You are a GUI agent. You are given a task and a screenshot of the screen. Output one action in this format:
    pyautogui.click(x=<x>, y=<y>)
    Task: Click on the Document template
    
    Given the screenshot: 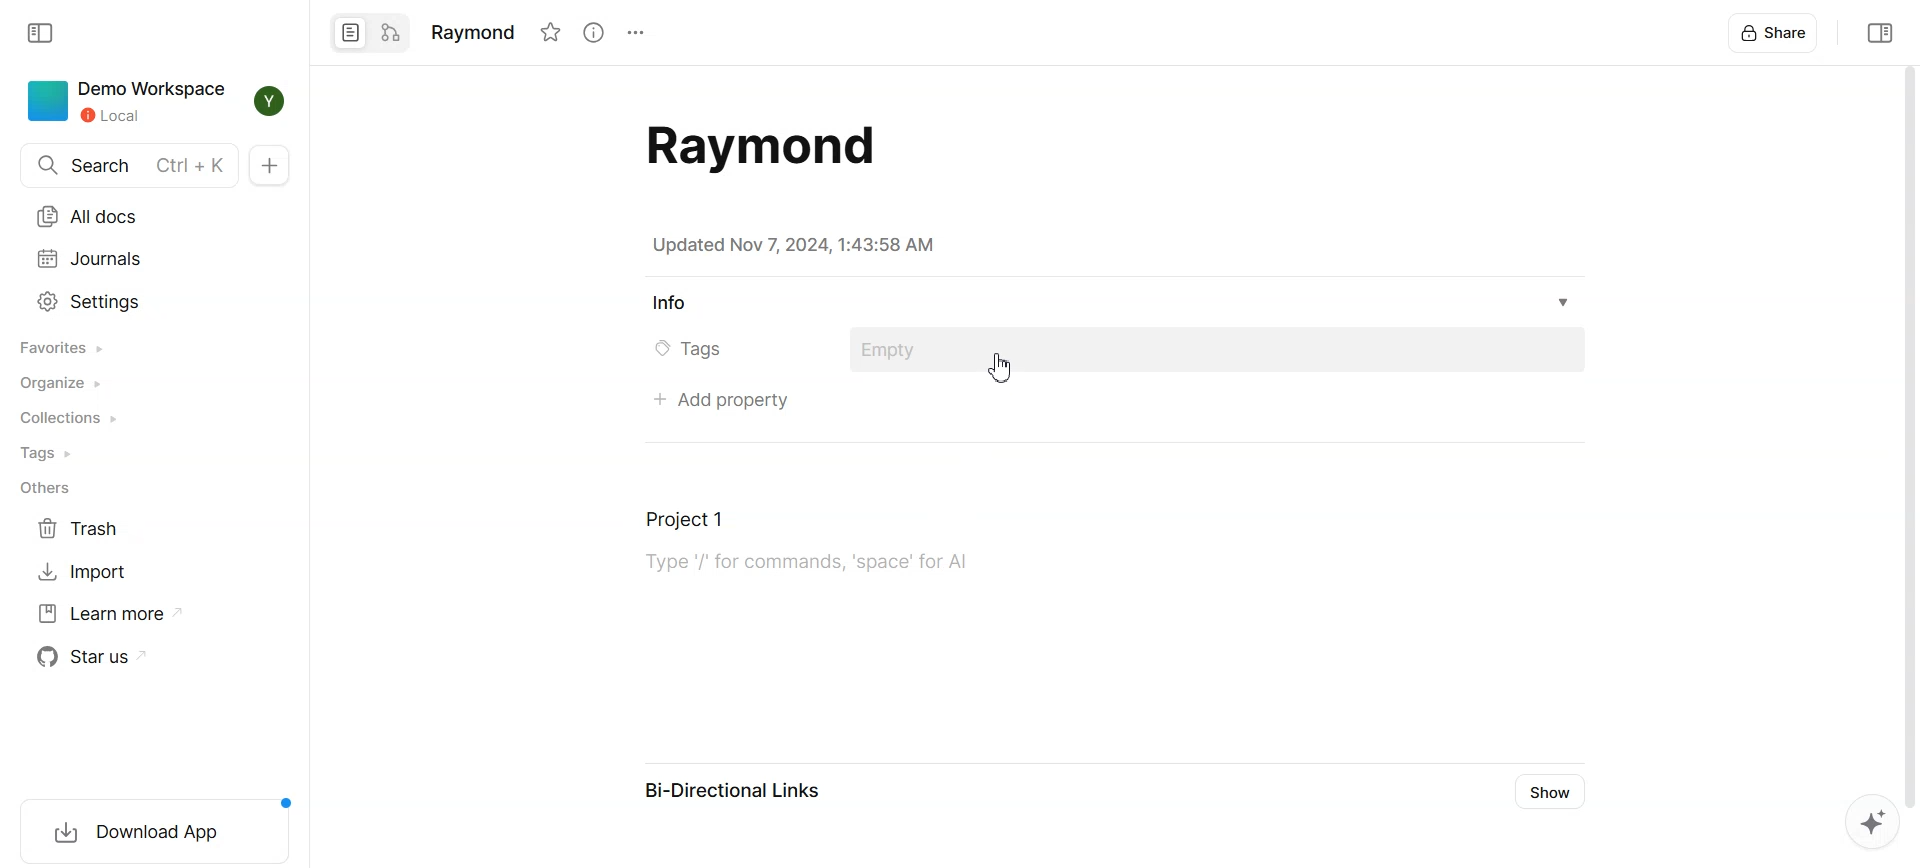 What is the action you would take?
    pyautogui.click(x=754, y=146)
    